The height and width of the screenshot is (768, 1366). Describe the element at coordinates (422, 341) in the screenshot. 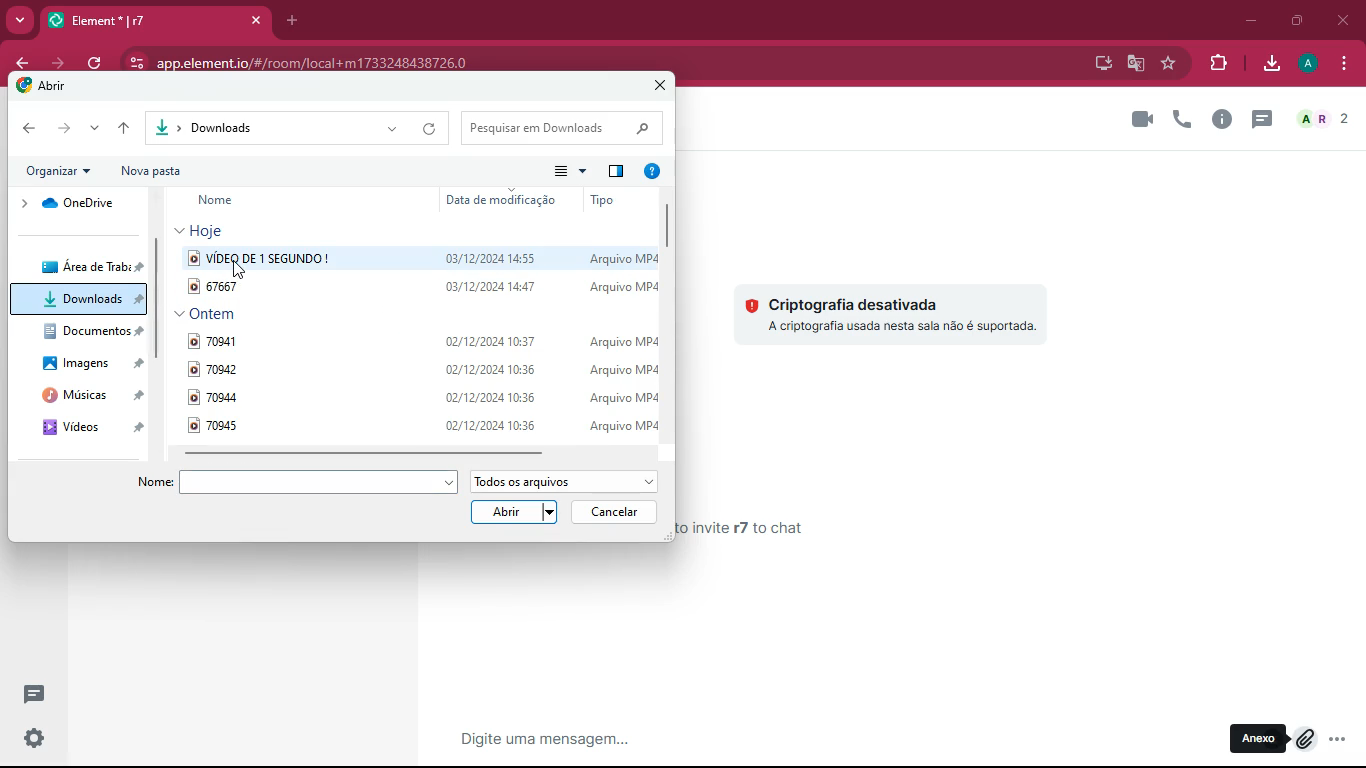

I see `70941 02/12/2024 10:37 arquivo mp4` at that location.